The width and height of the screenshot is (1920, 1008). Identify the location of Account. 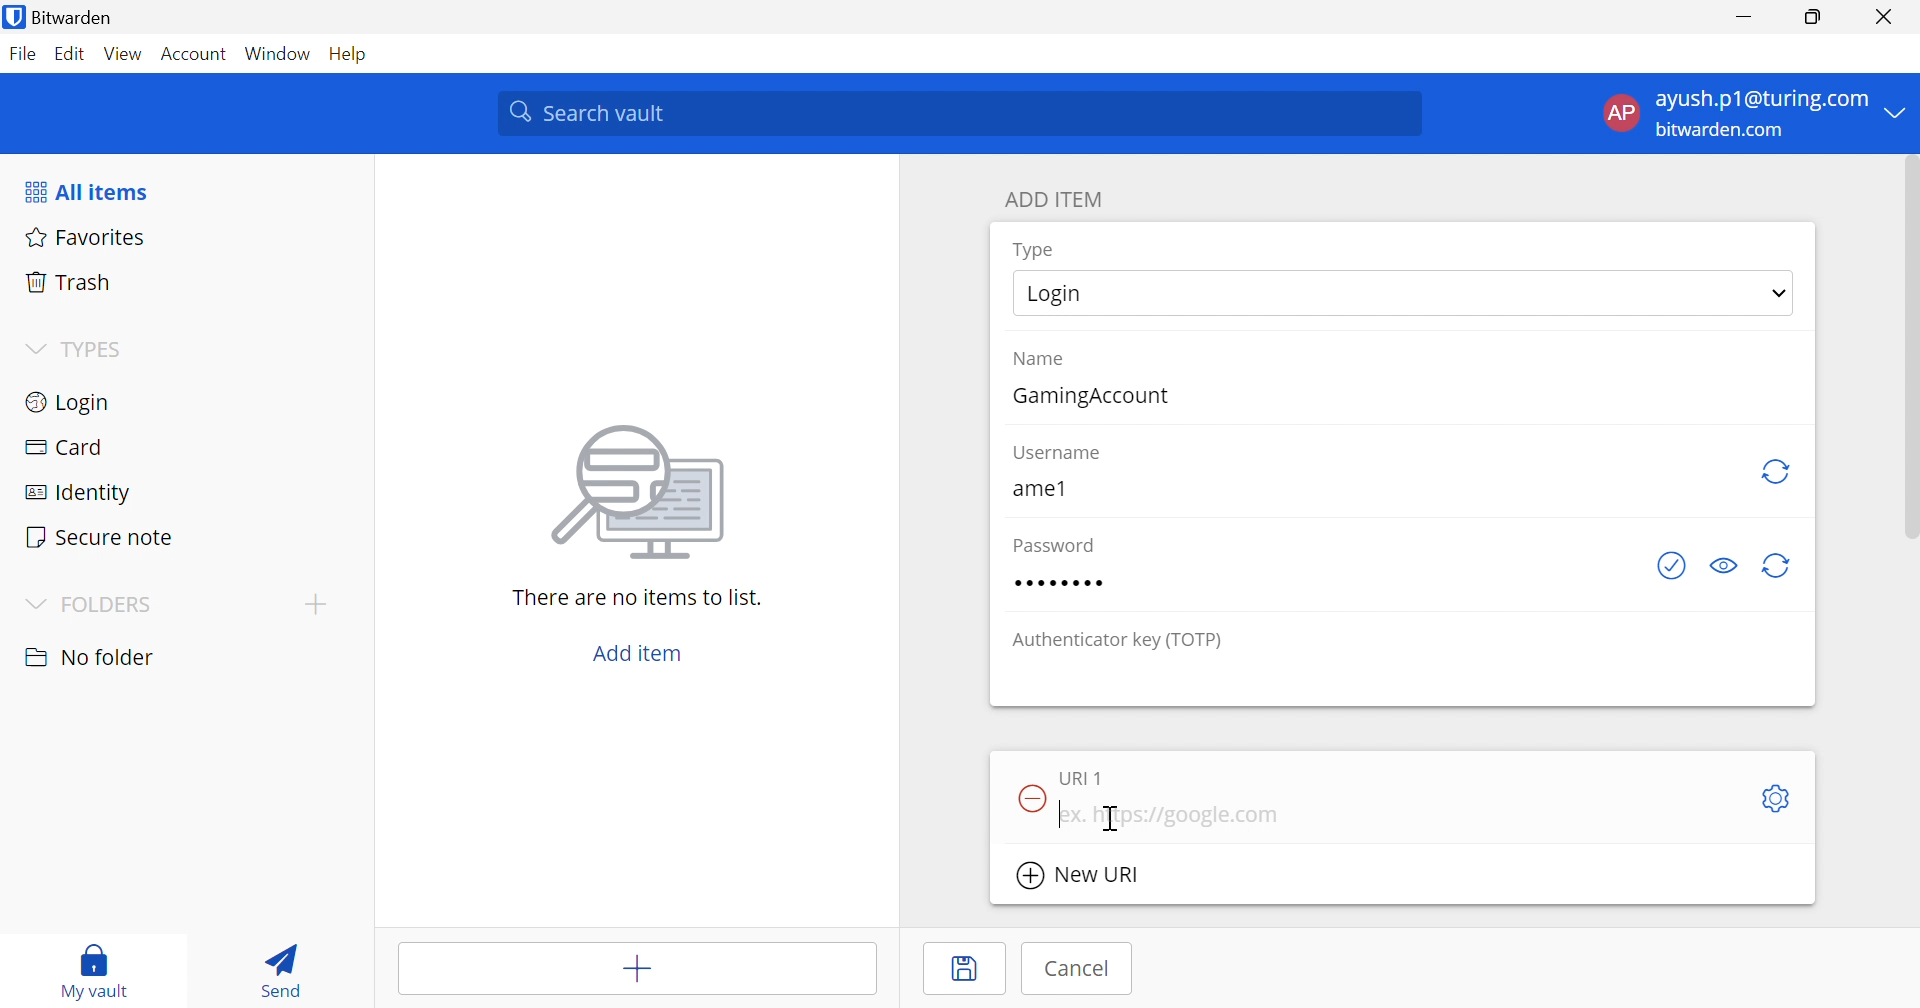
(195, 52).